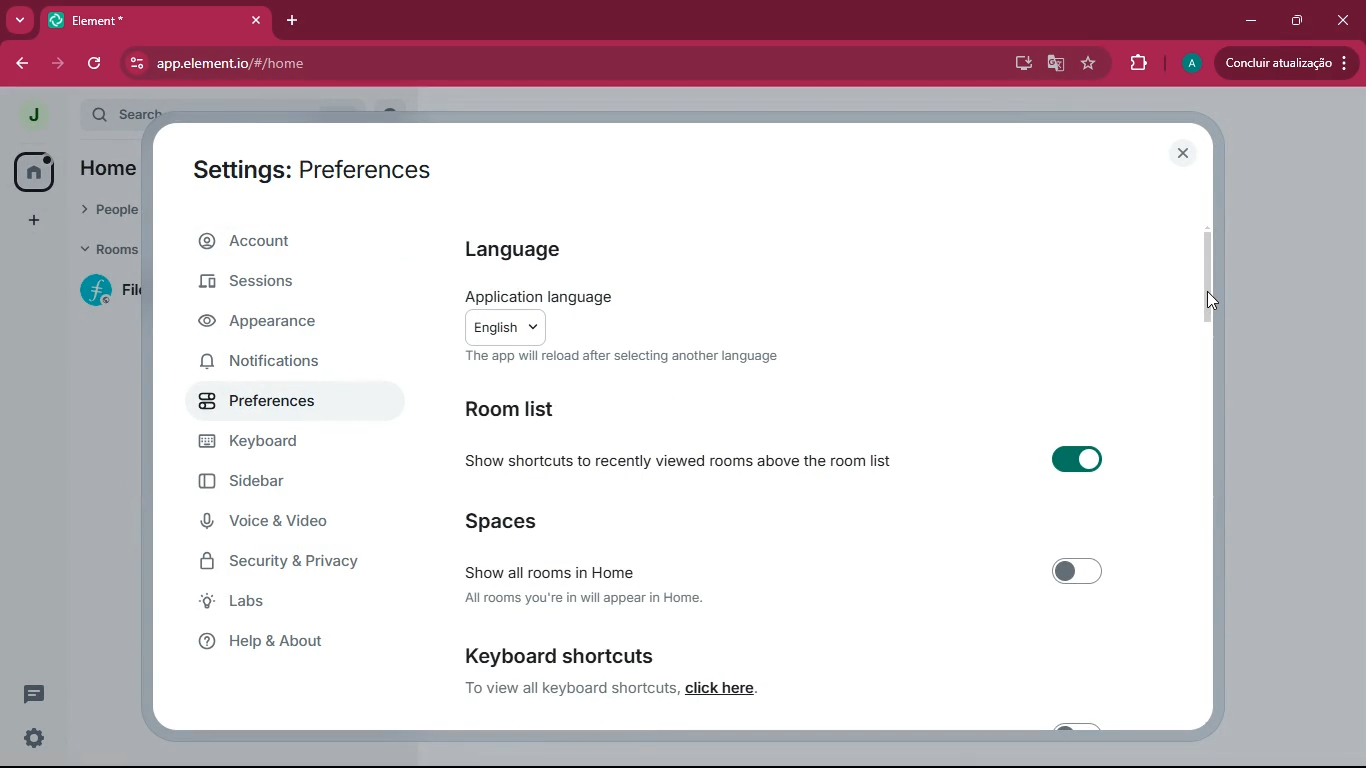 The width and height of the screenshot is (1366, 768). What do you see at coordinates (280, 363) in the screenshot?
I see `notifications` at bounding box center [280, 363].